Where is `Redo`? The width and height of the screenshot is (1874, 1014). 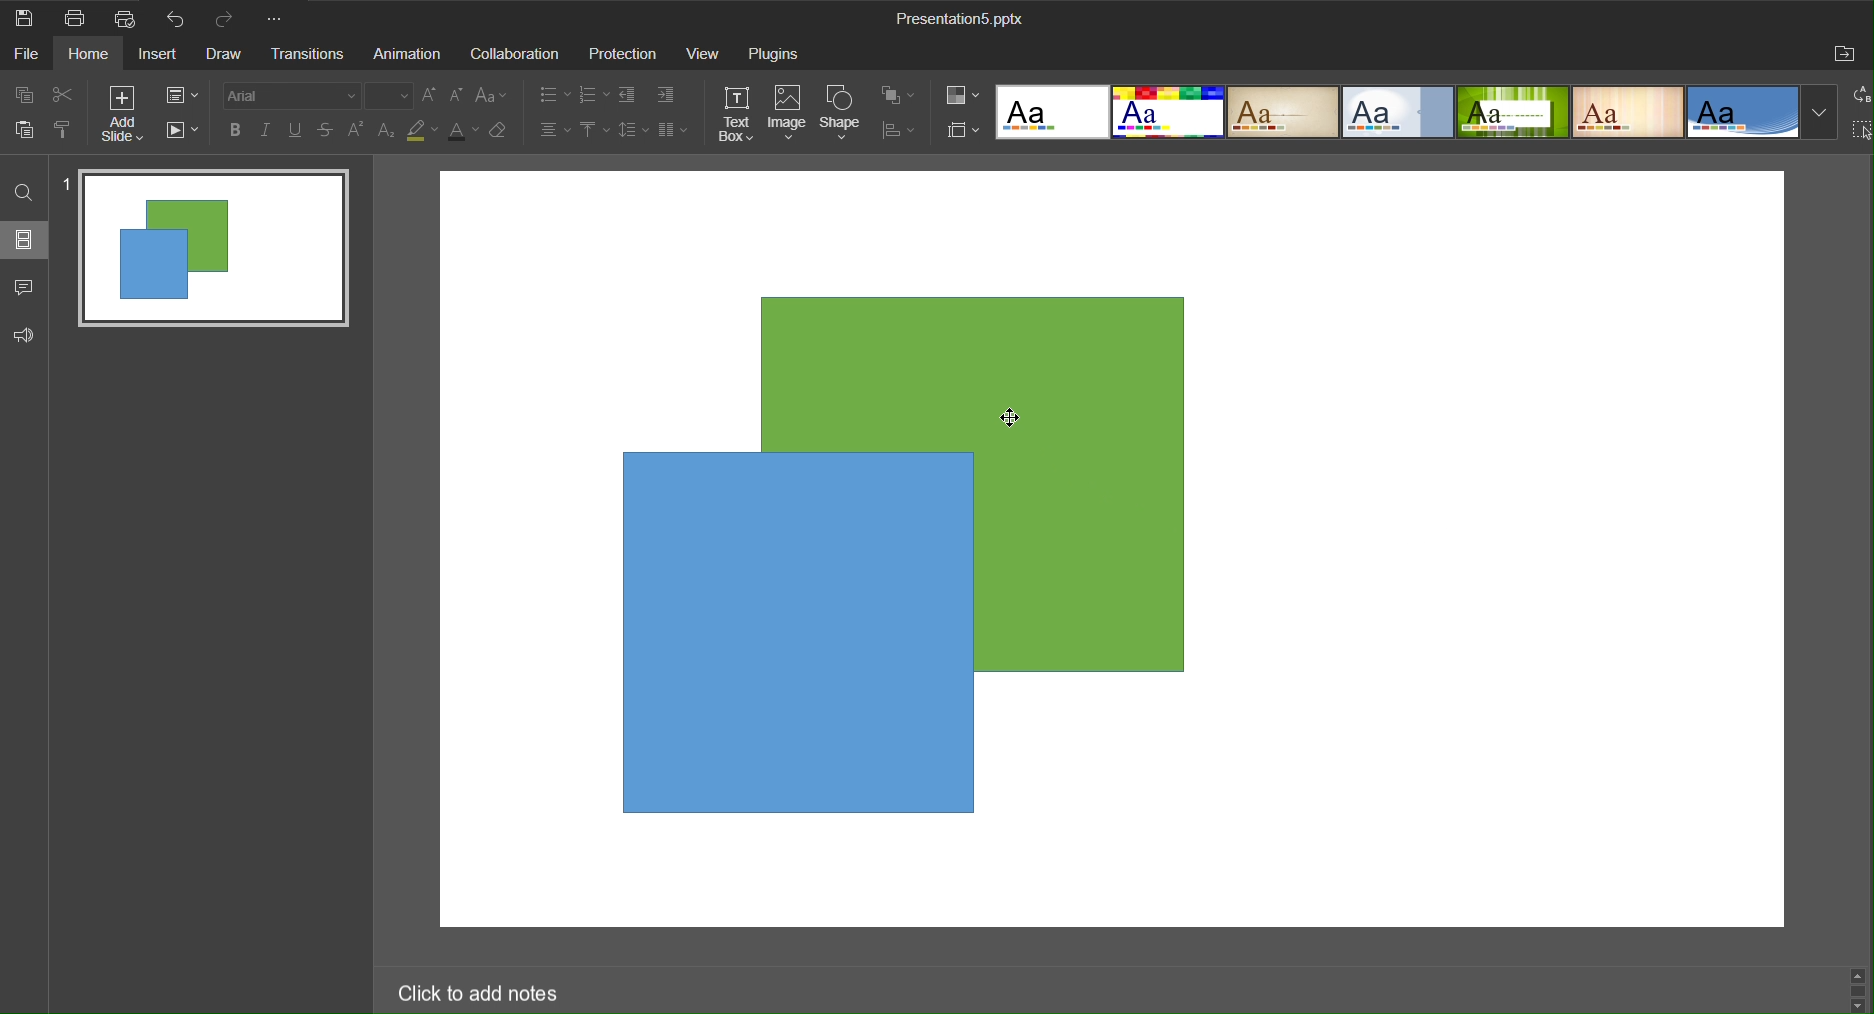
Redo is located at coordinates (228, 18).